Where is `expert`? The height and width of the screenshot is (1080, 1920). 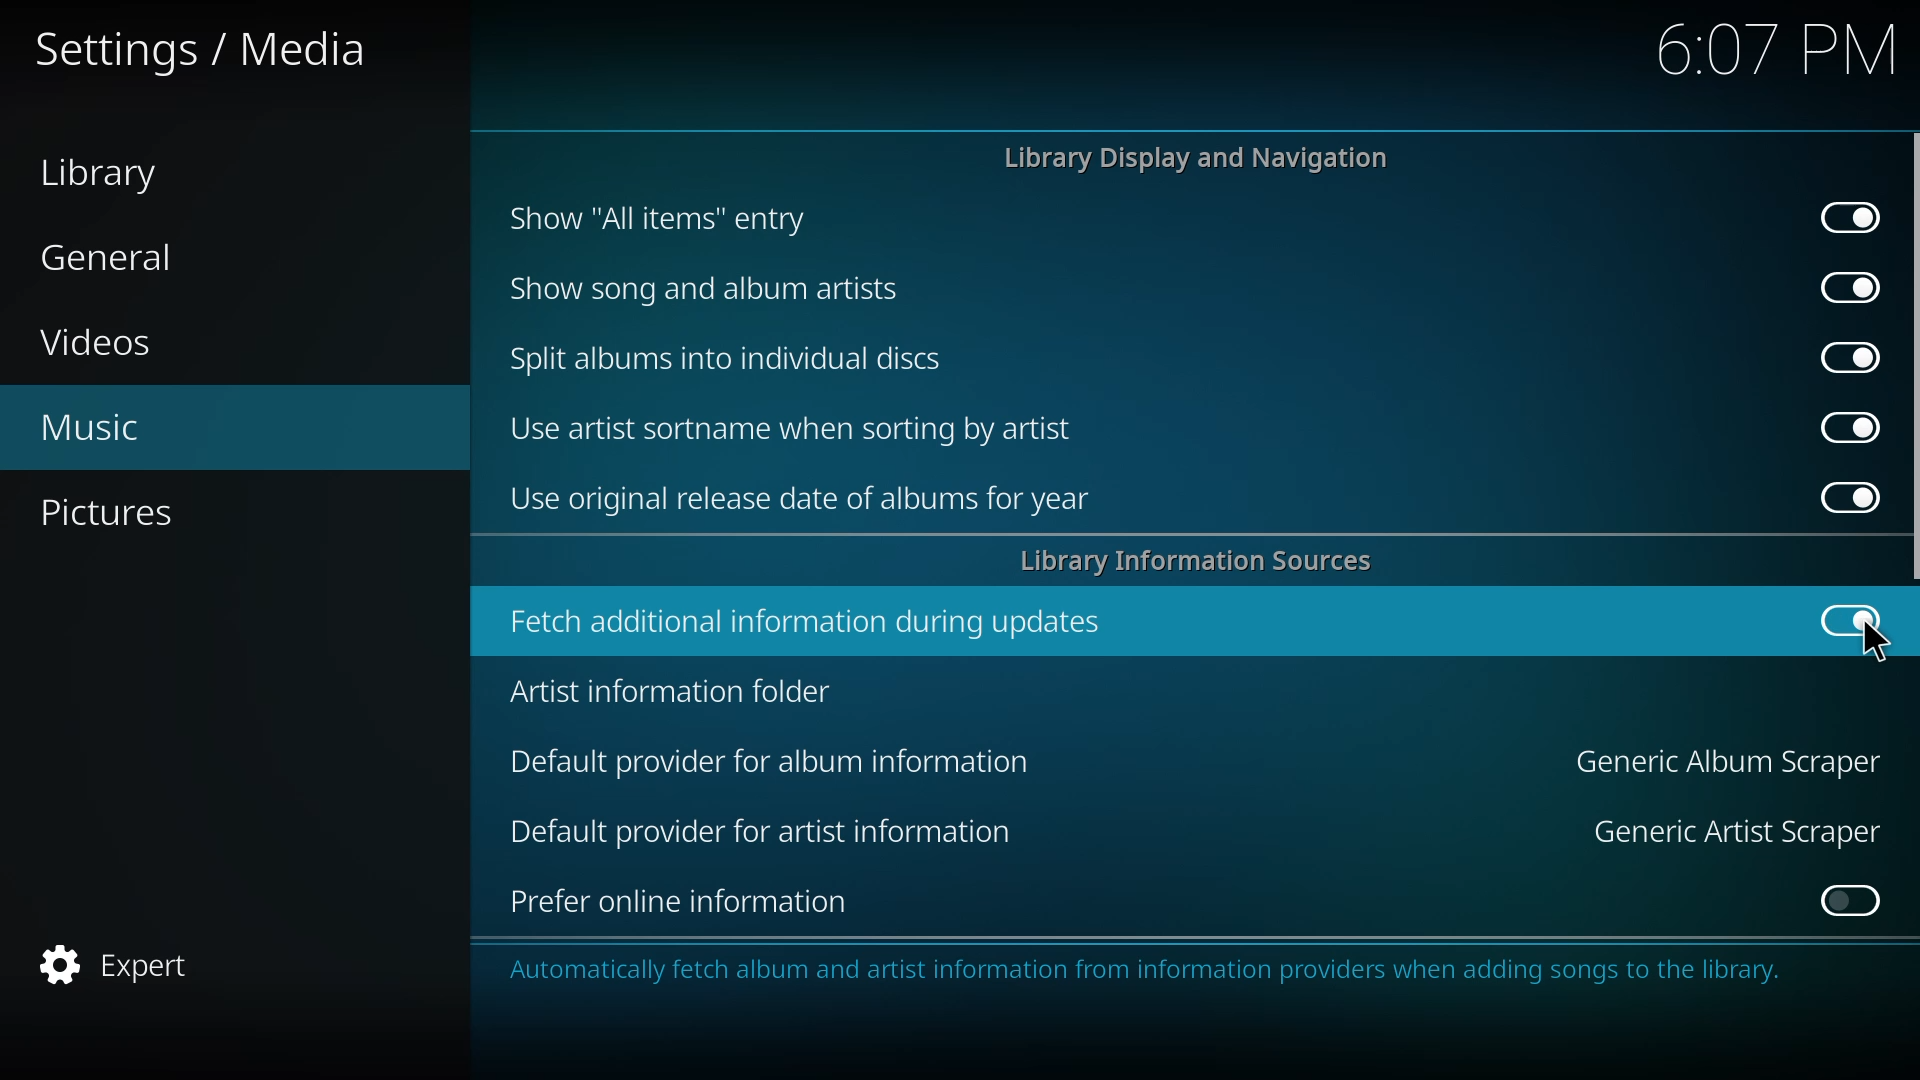 expert is located at coordinates (132, 961).